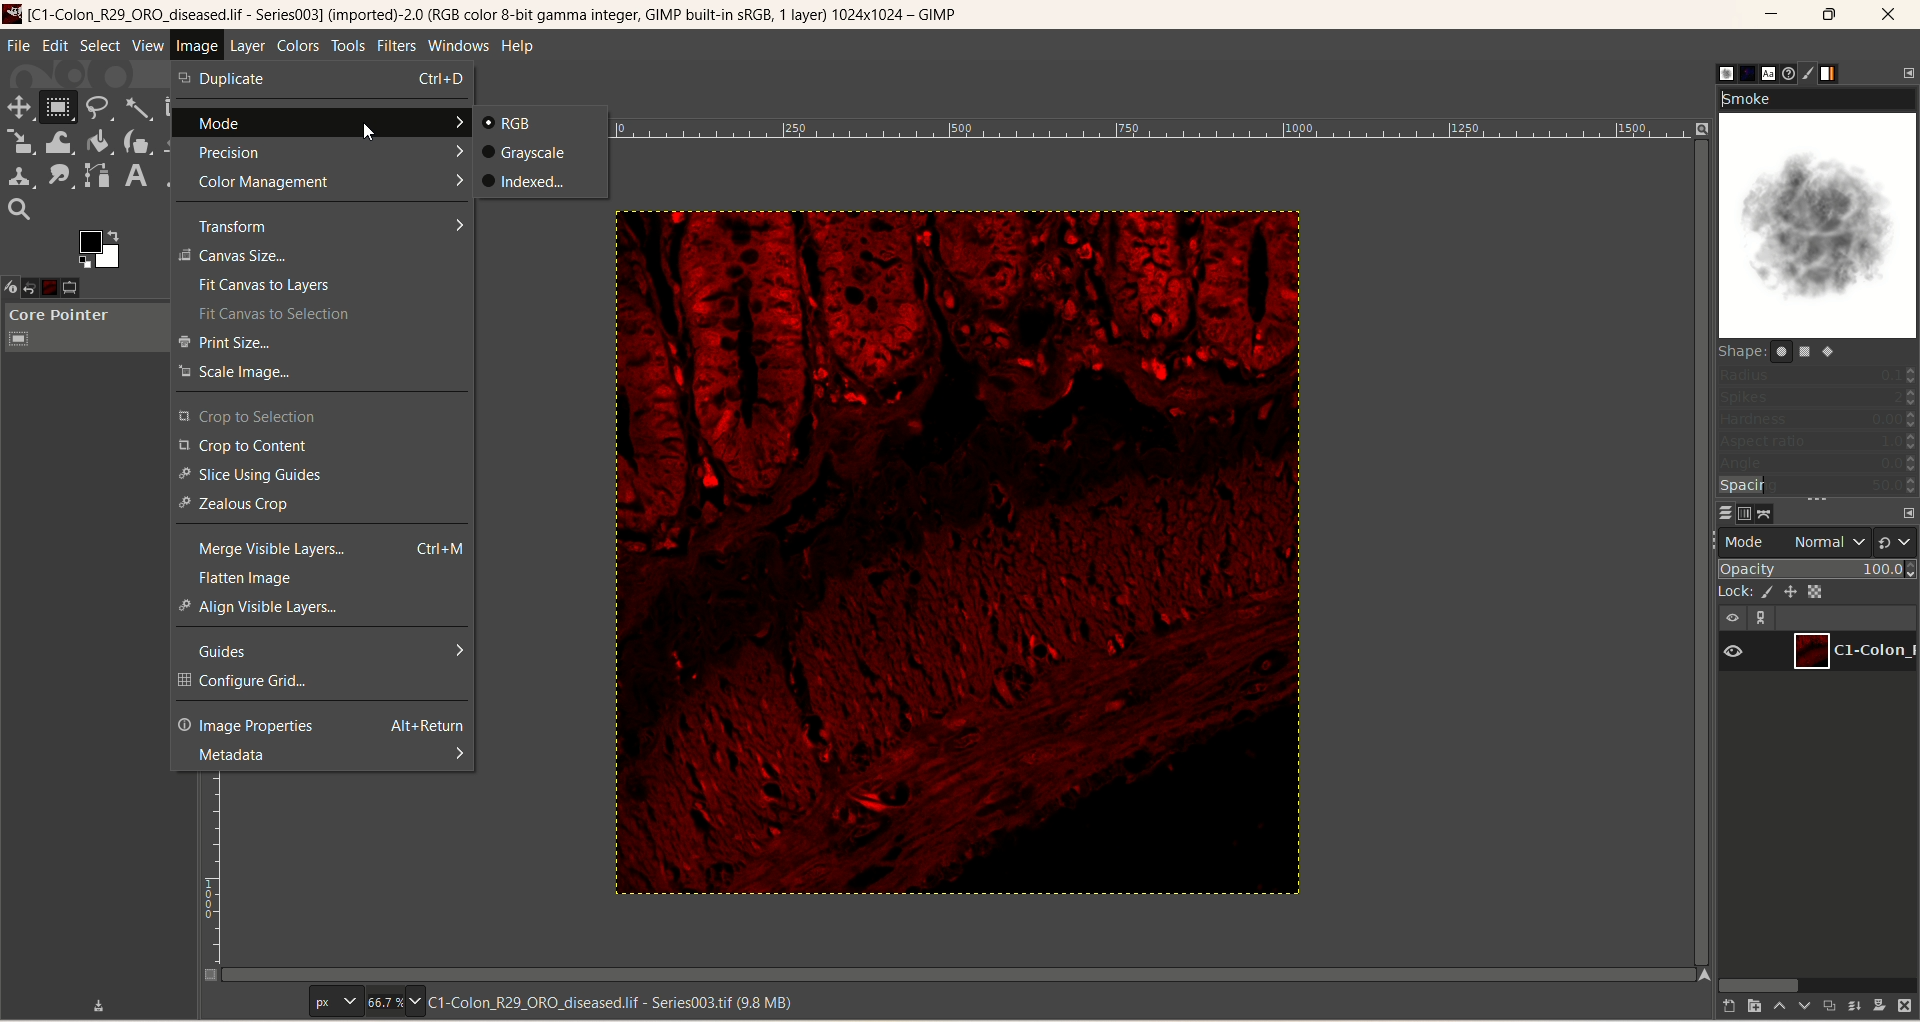  What do you see at coordinates (322, 123) in the screenshot?
I see `mode` at bounding box center [322, 123].